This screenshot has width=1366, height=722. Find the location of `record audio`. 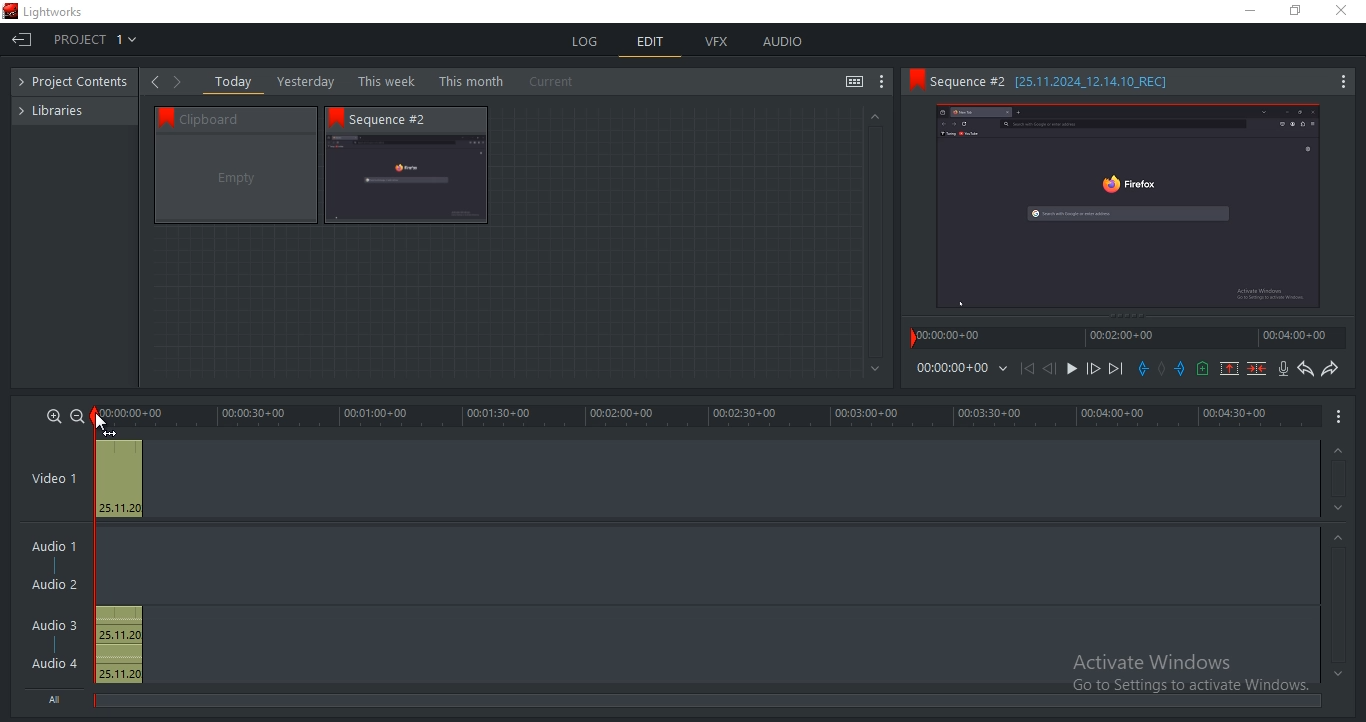

record audio is located at coordinates (1285, 369).